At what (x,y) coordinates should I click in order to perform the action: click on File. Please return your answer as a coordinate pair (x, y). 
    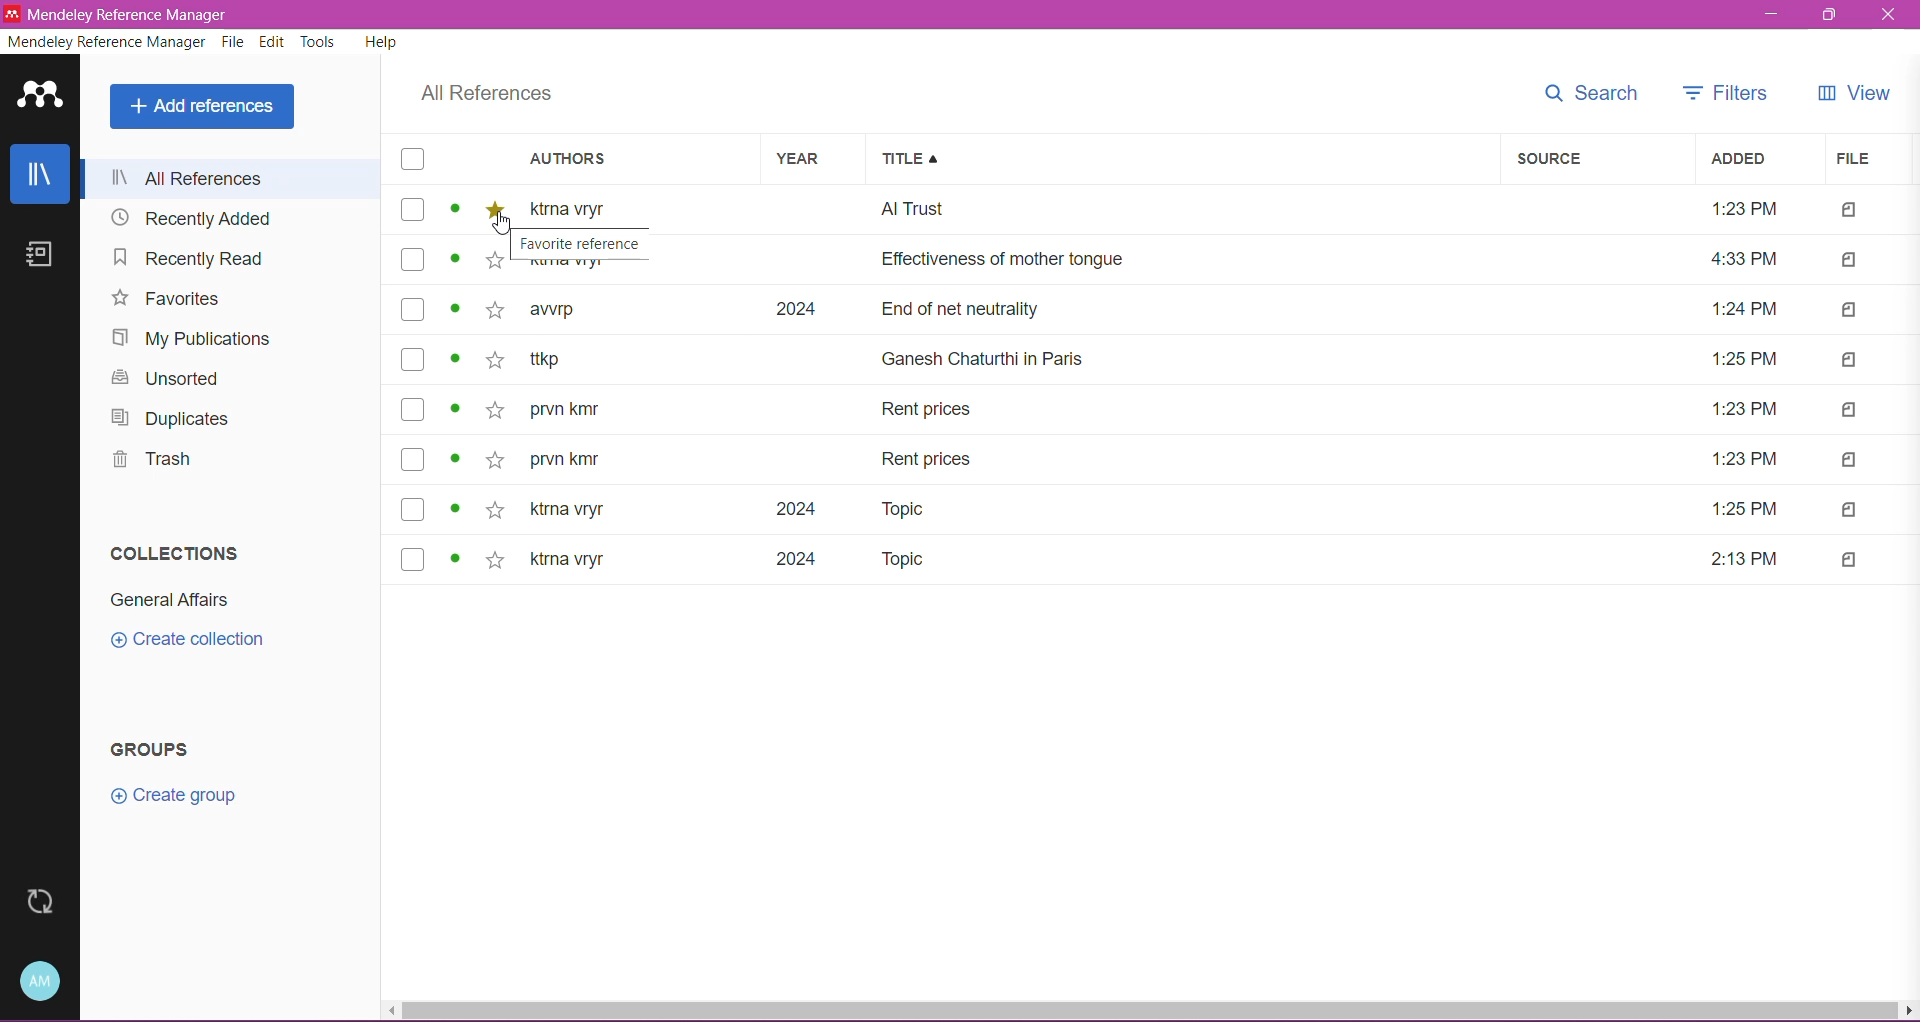
    Looking at the image, I should click on (1862, 158).